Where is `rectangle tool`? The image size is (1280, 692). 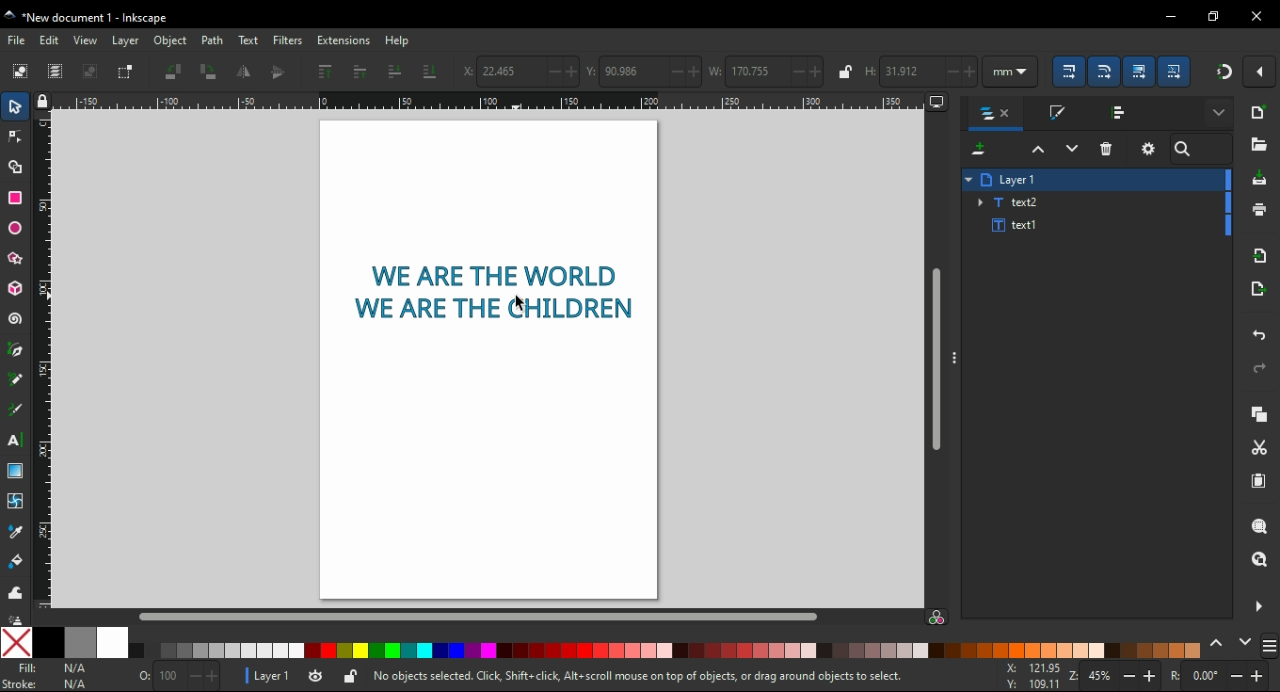 rectangle tool is located at coordinates (15, 198).